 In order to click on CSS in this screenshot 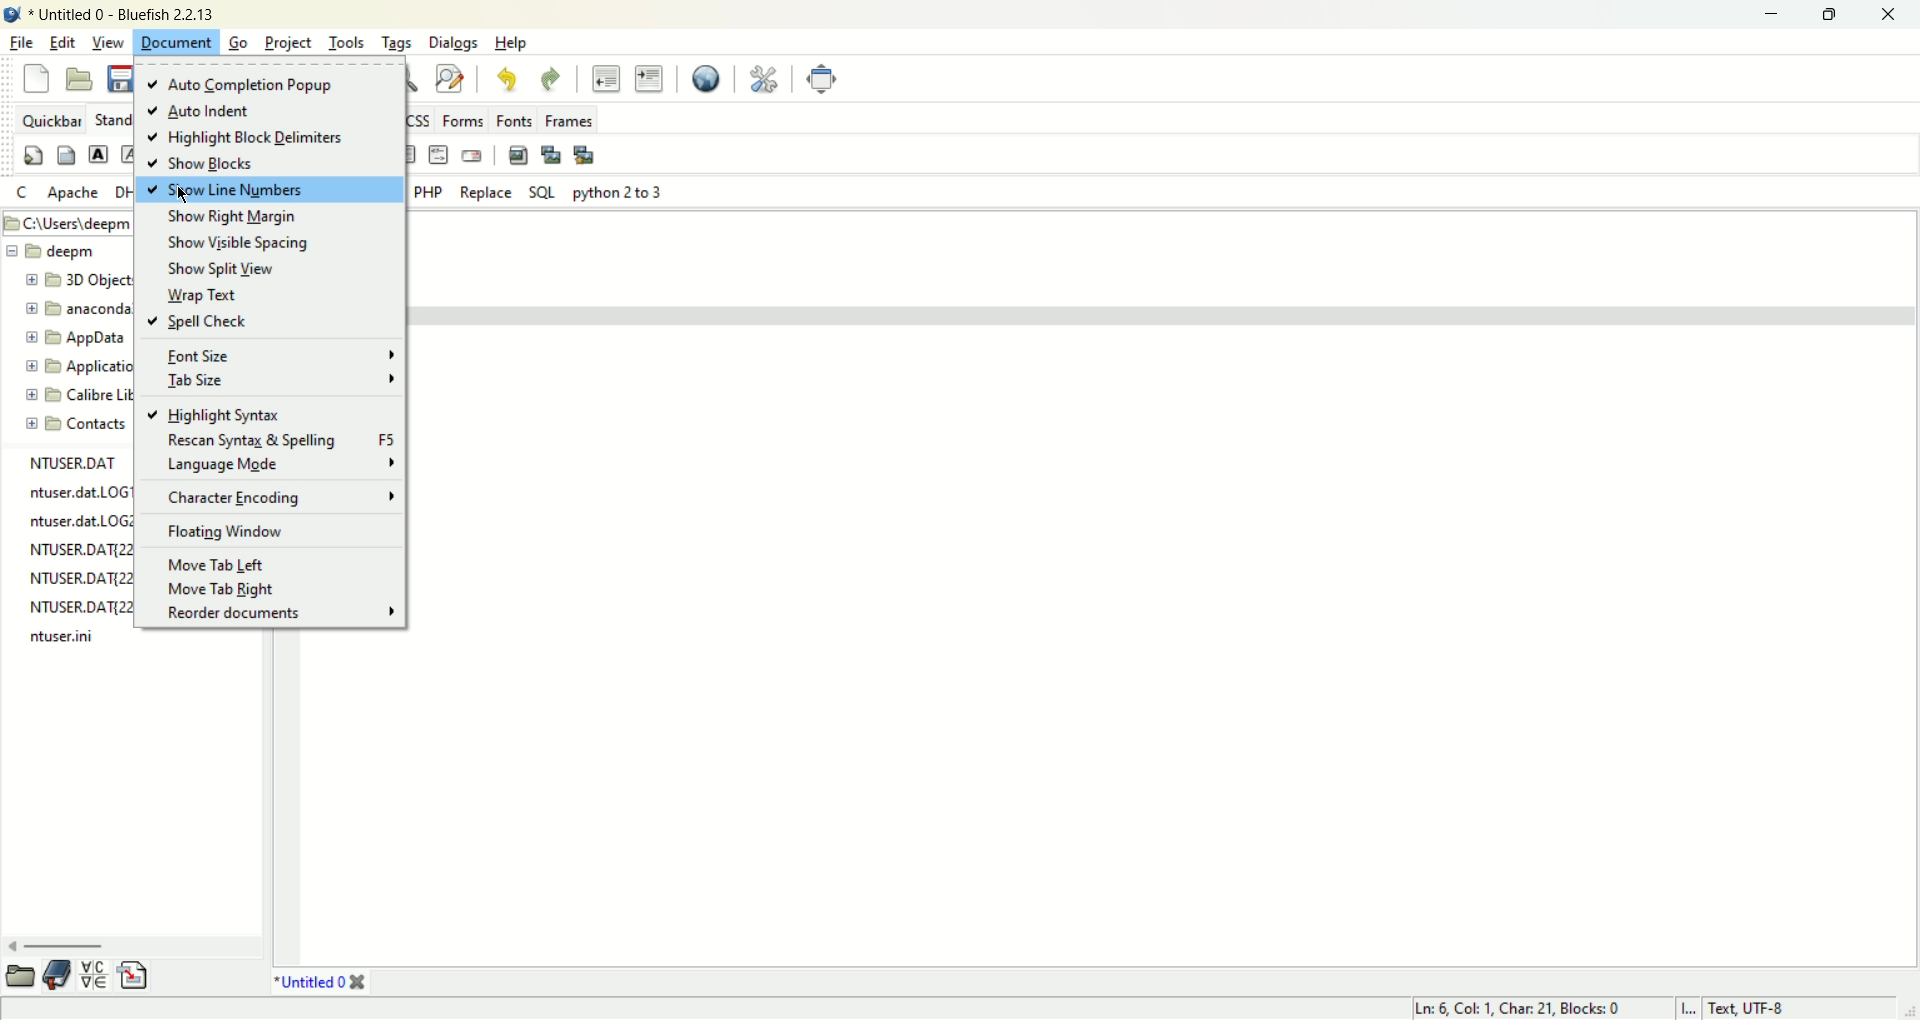, I will do `click(420, 120)`.